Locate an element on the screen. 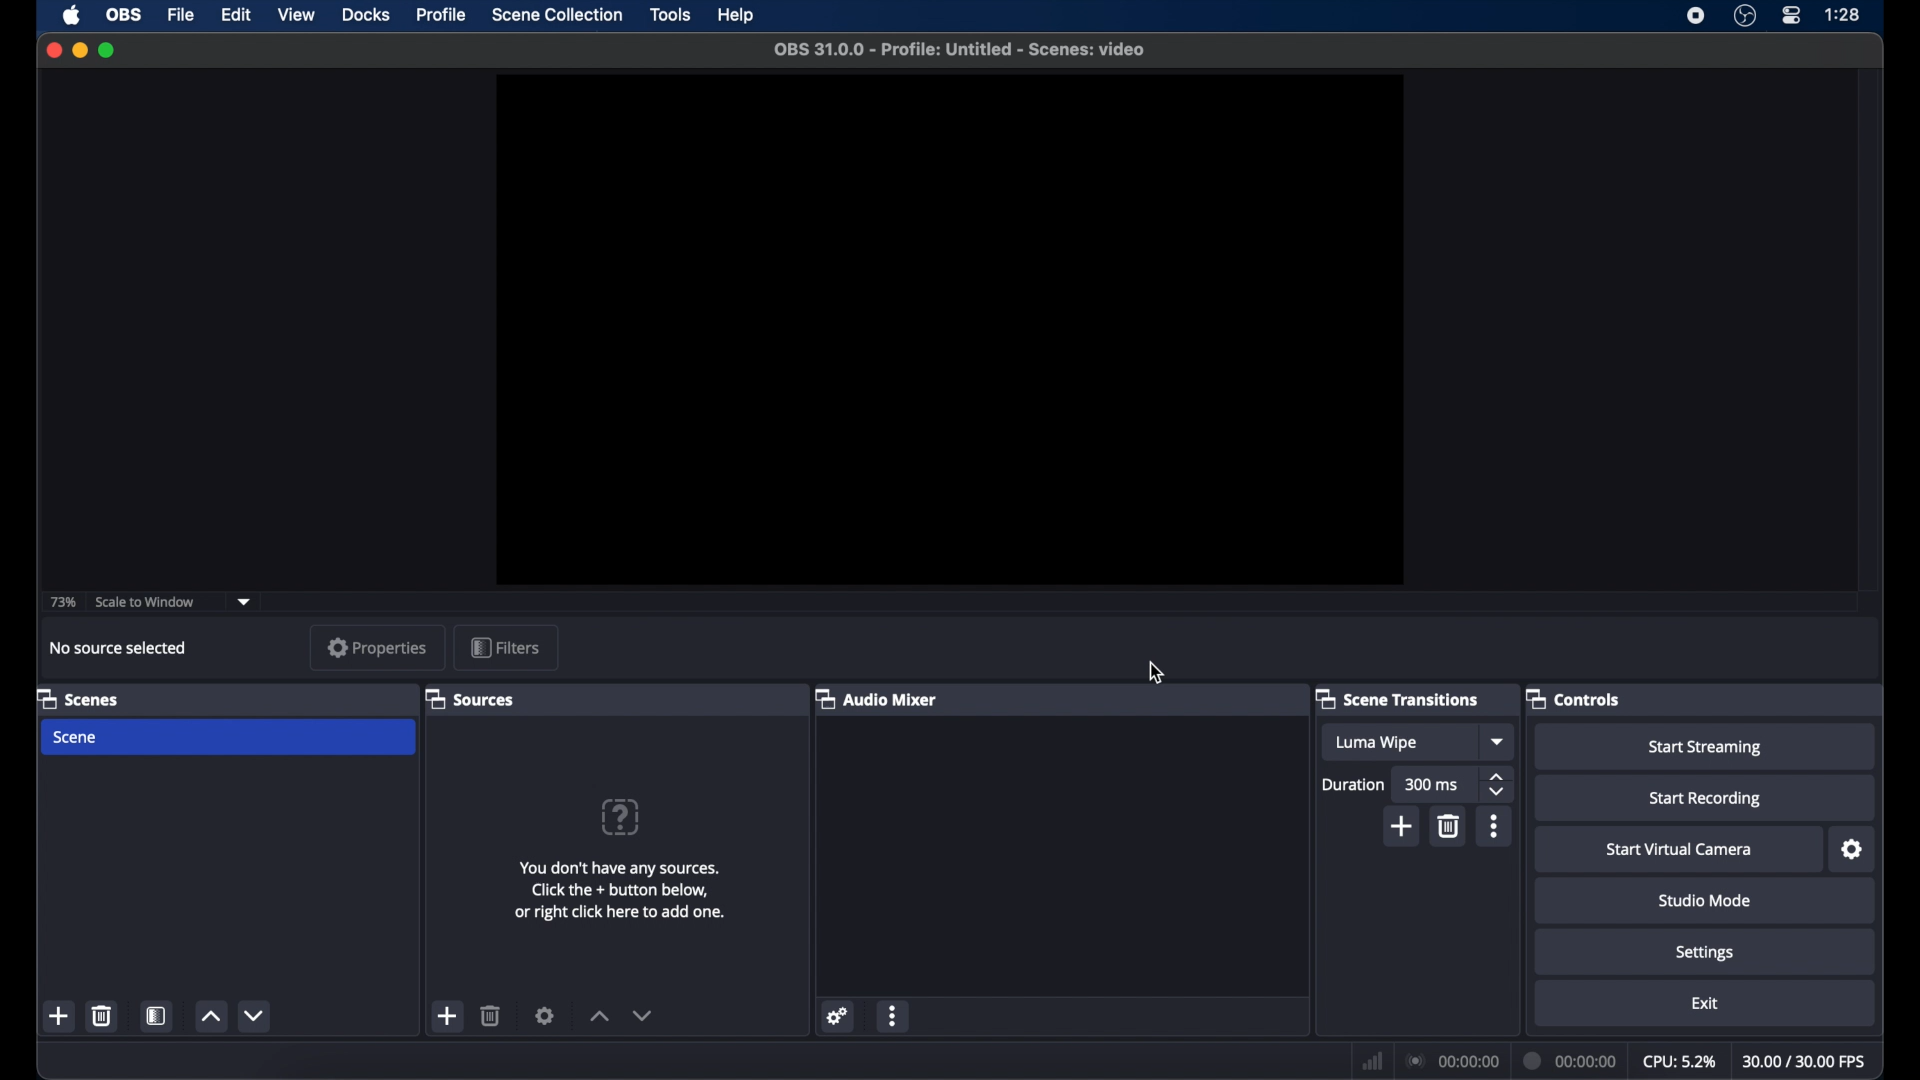 The width and height of the screenshot is (1920, 1080). dropdown is located at coordinates (244, 602).